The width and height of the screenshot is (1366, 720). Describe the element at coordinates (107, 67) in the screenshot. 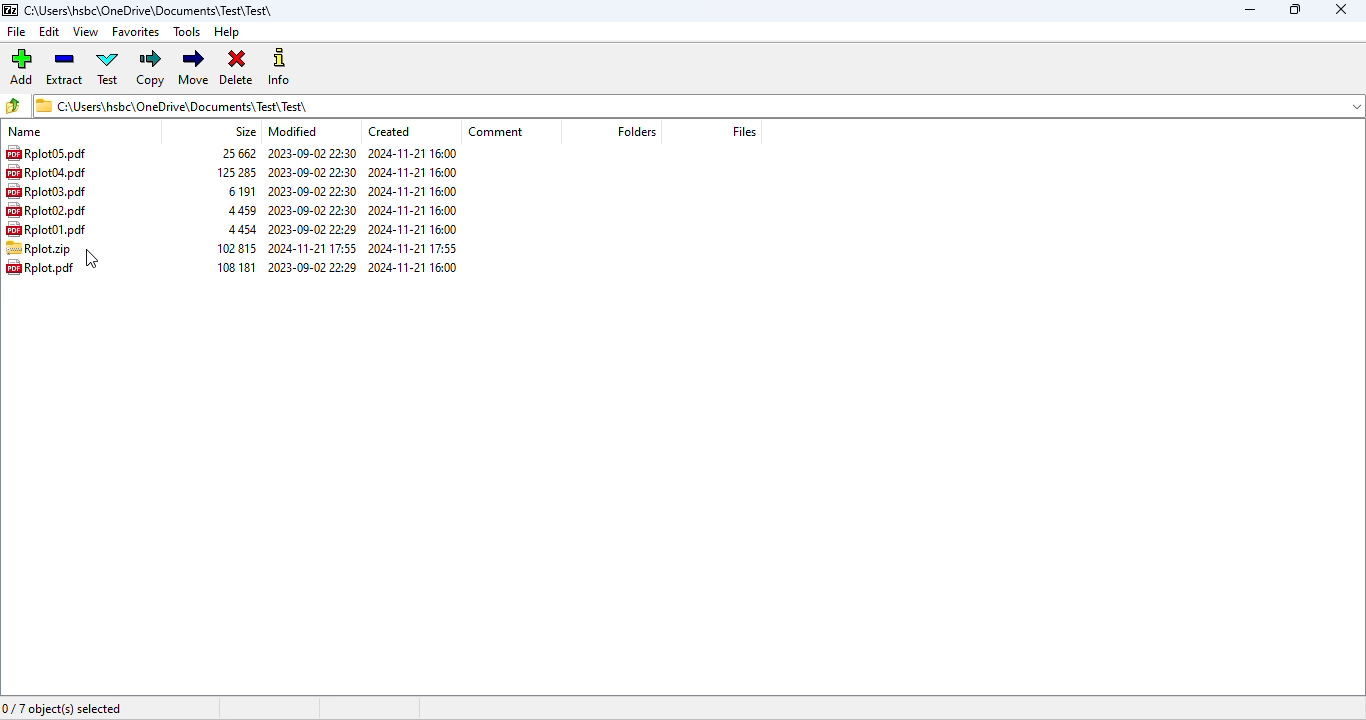

I see `test` at that location.